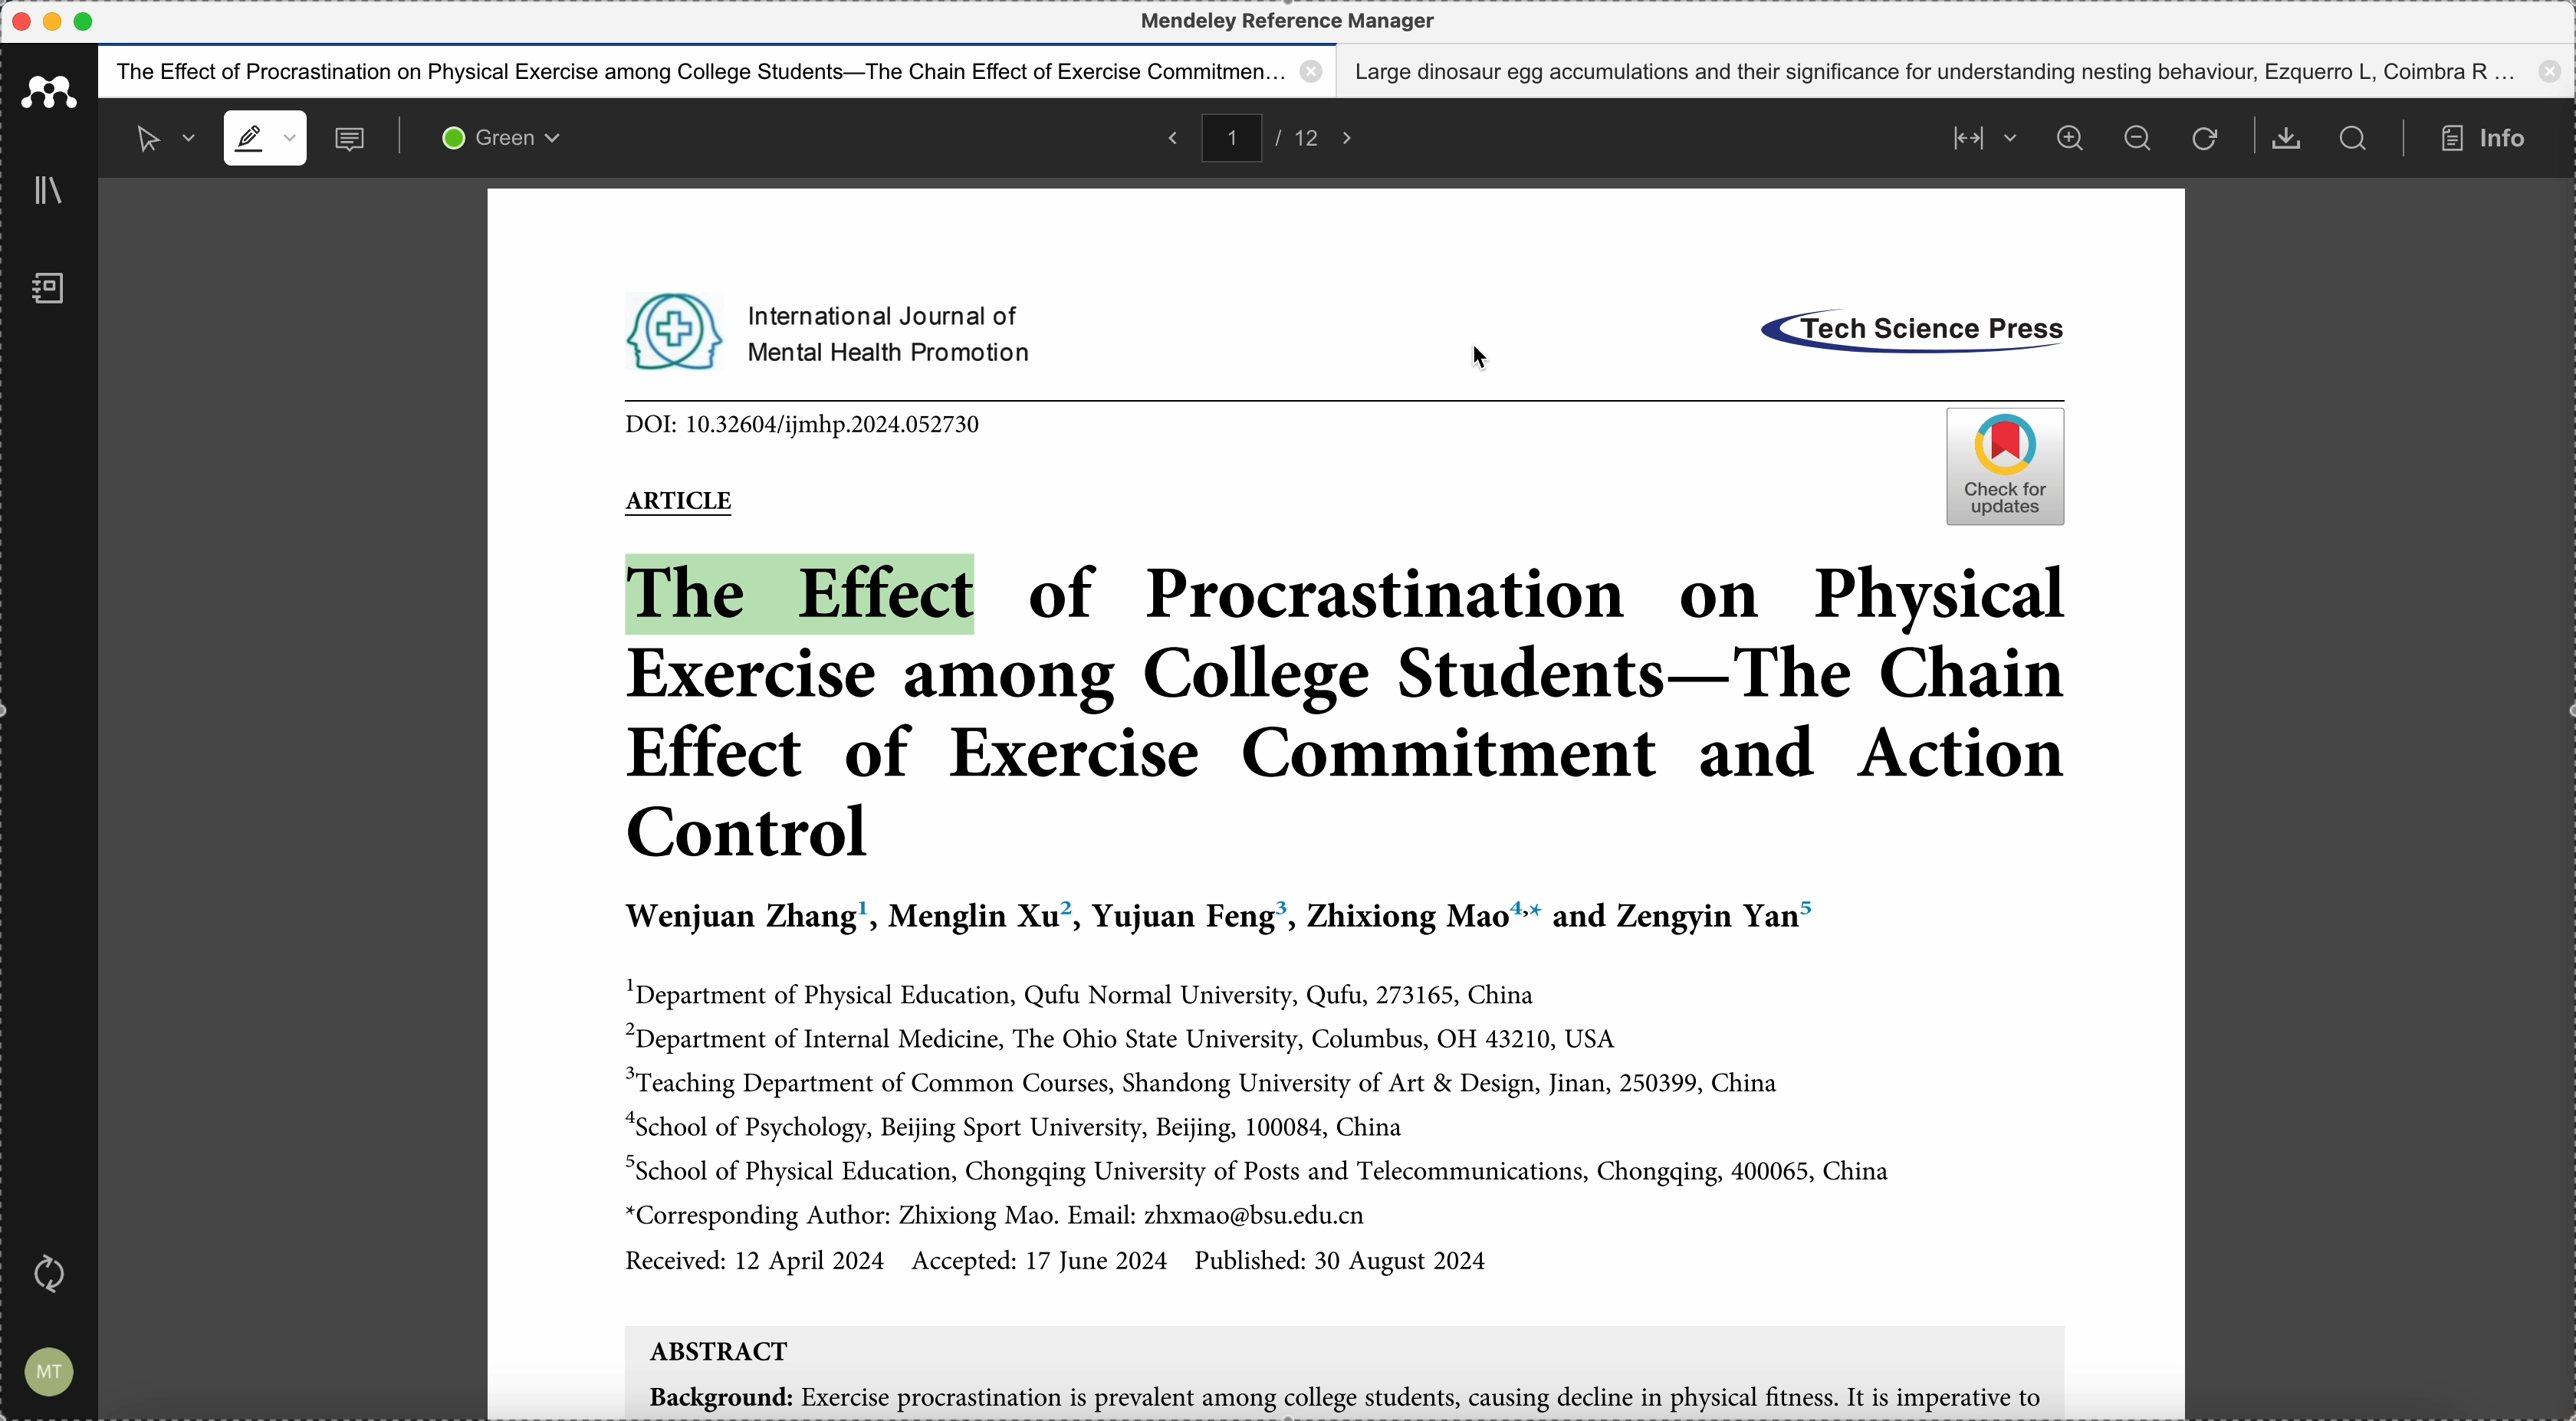 This screenshot has height=1421, width=2576. Describe the element at coordinates (1288, 21) in the screenshot. I see `Mendeley reference manager` at that location.